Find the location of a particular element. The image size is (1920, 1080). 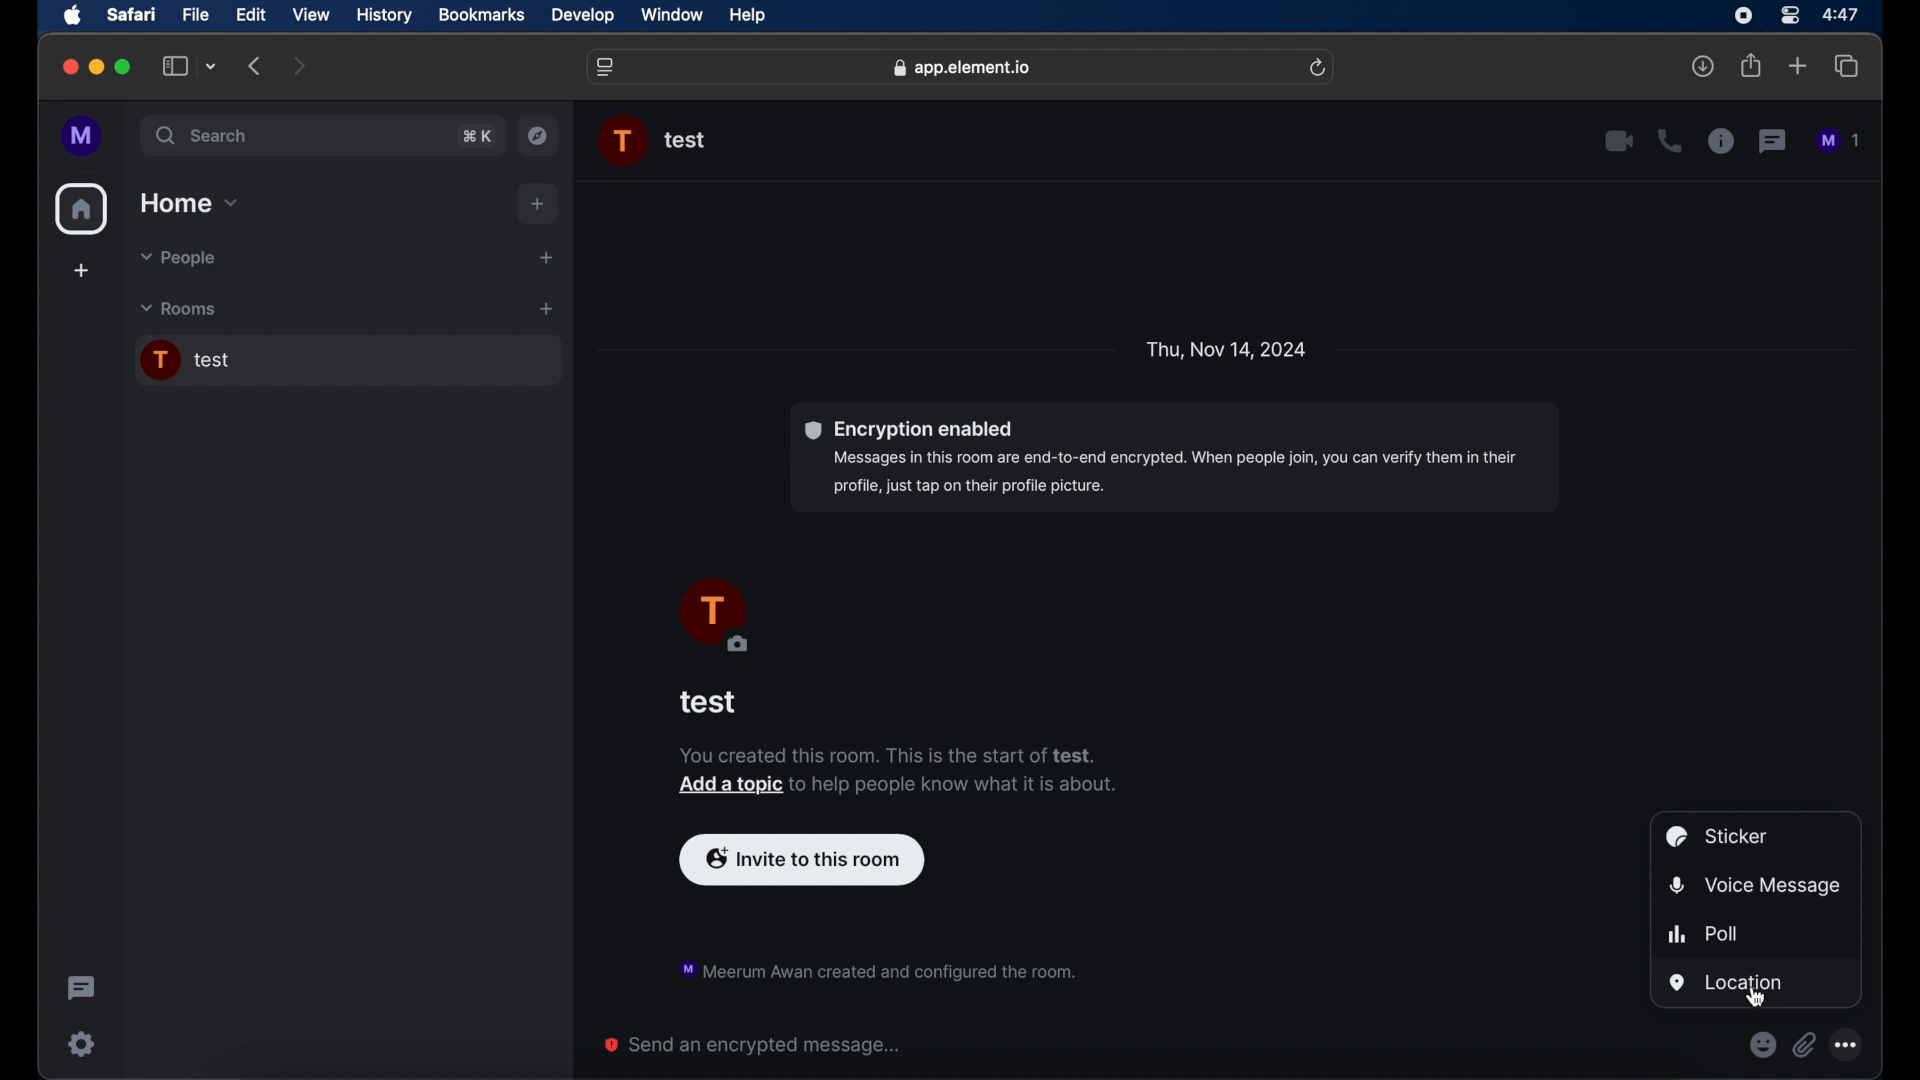

show tab overview is located at coordinates (1848, 67).